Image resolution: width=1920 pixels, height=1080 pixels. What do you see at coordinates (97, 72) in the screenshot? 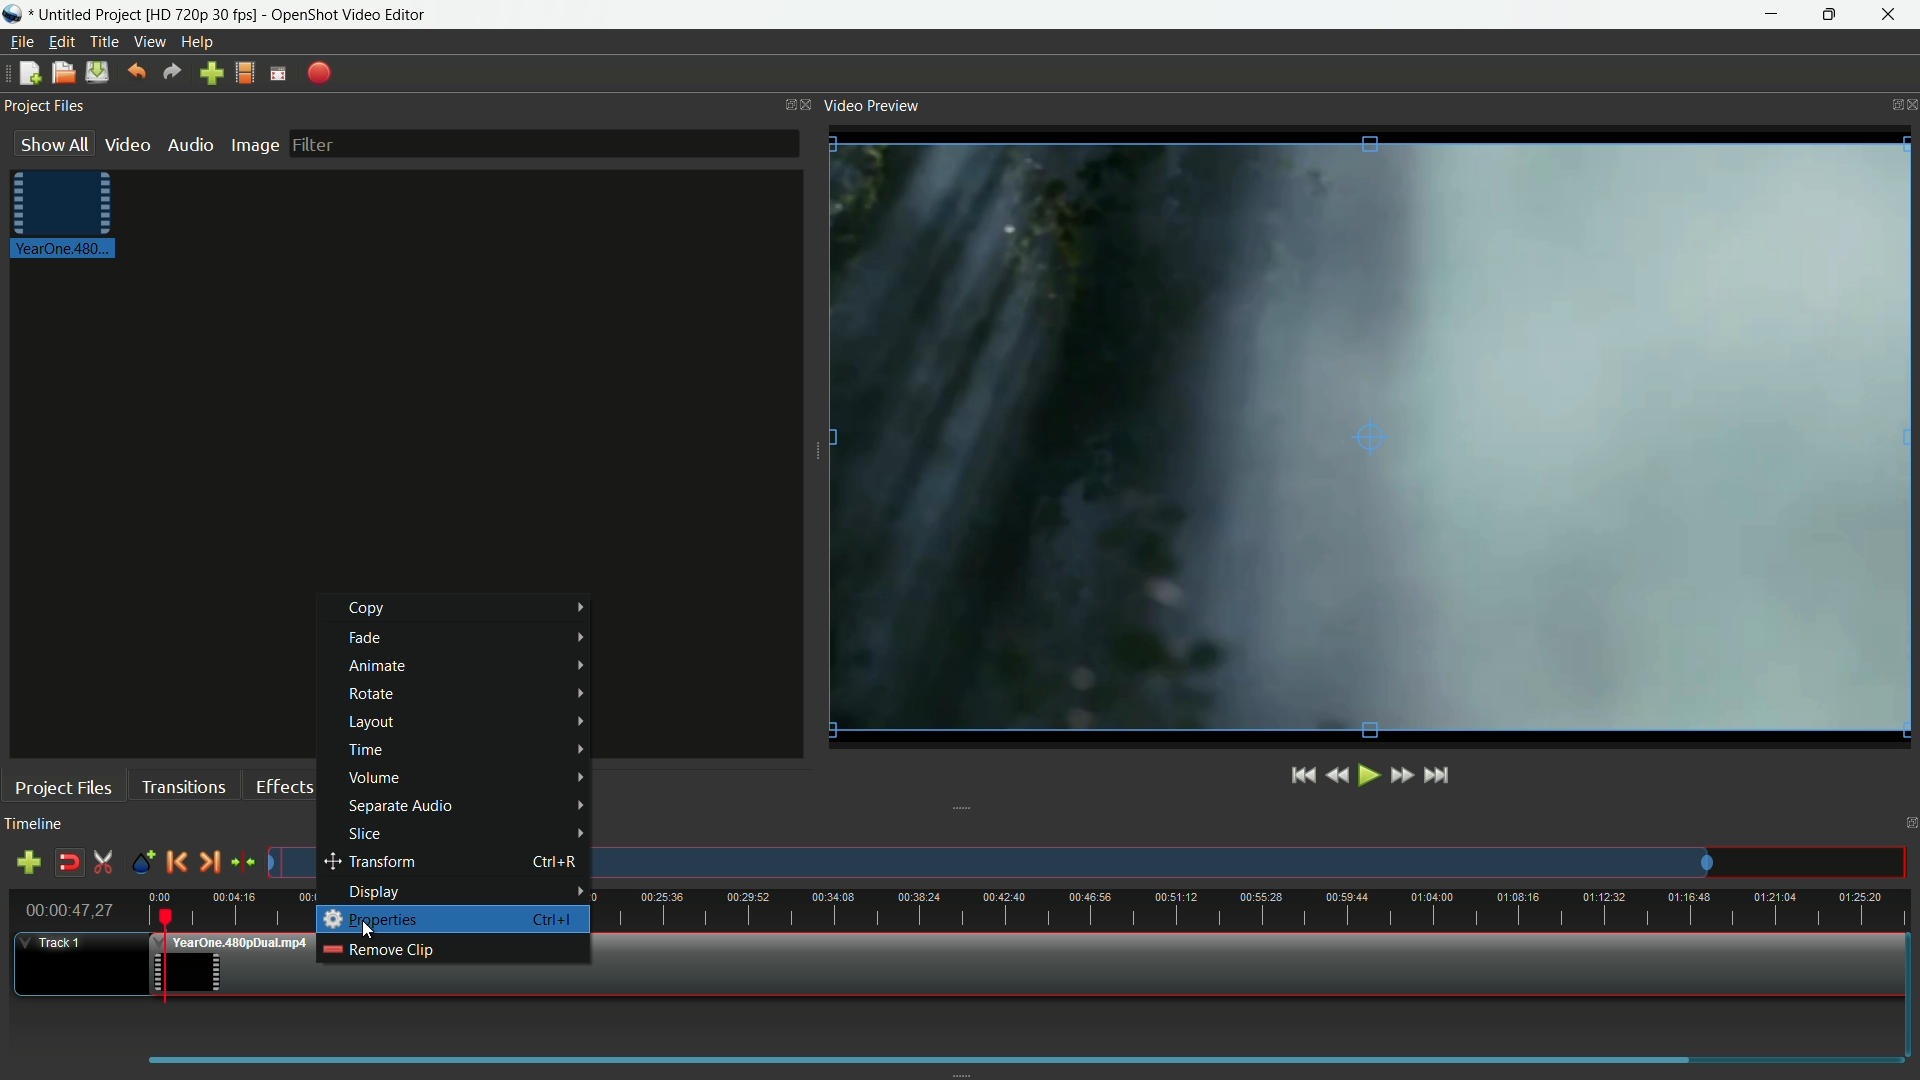
I see `save file` at bounding box center [97, 72].